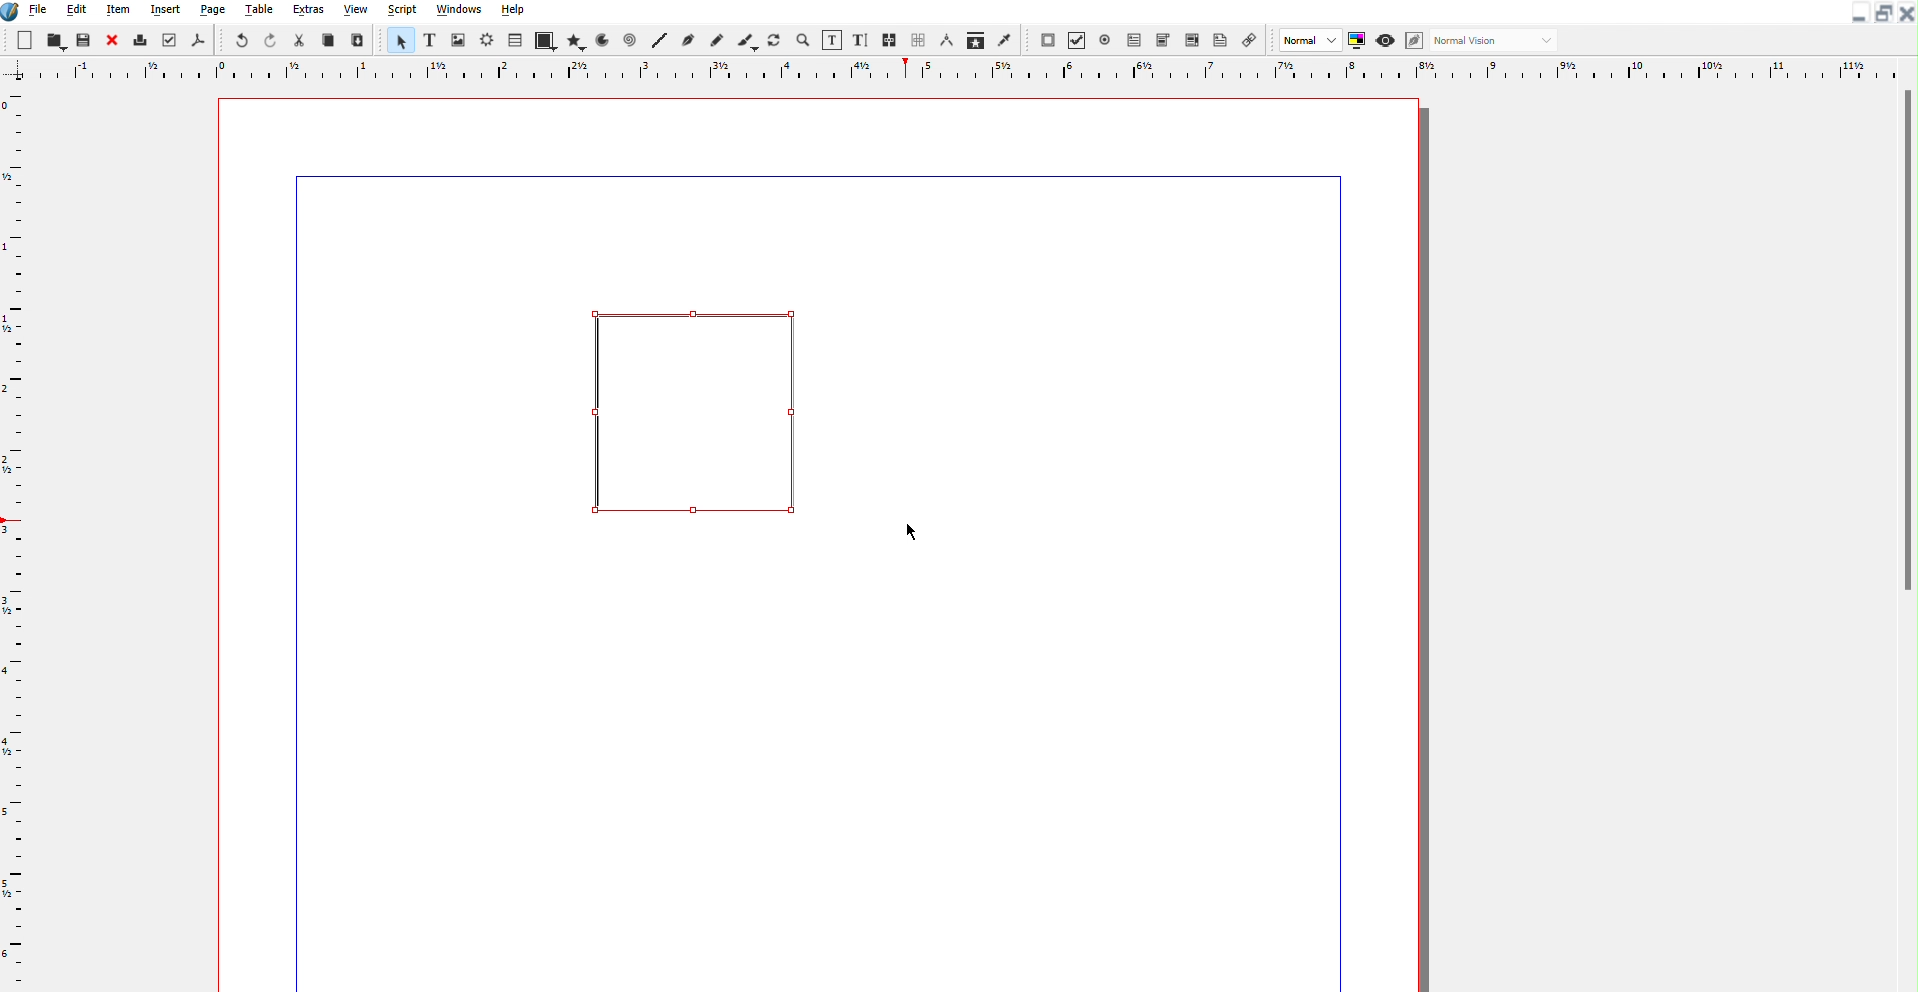  What do you see at coordinates (358, 40) in the screenshot?
I see `Paste` at bounding box center [358, 40].